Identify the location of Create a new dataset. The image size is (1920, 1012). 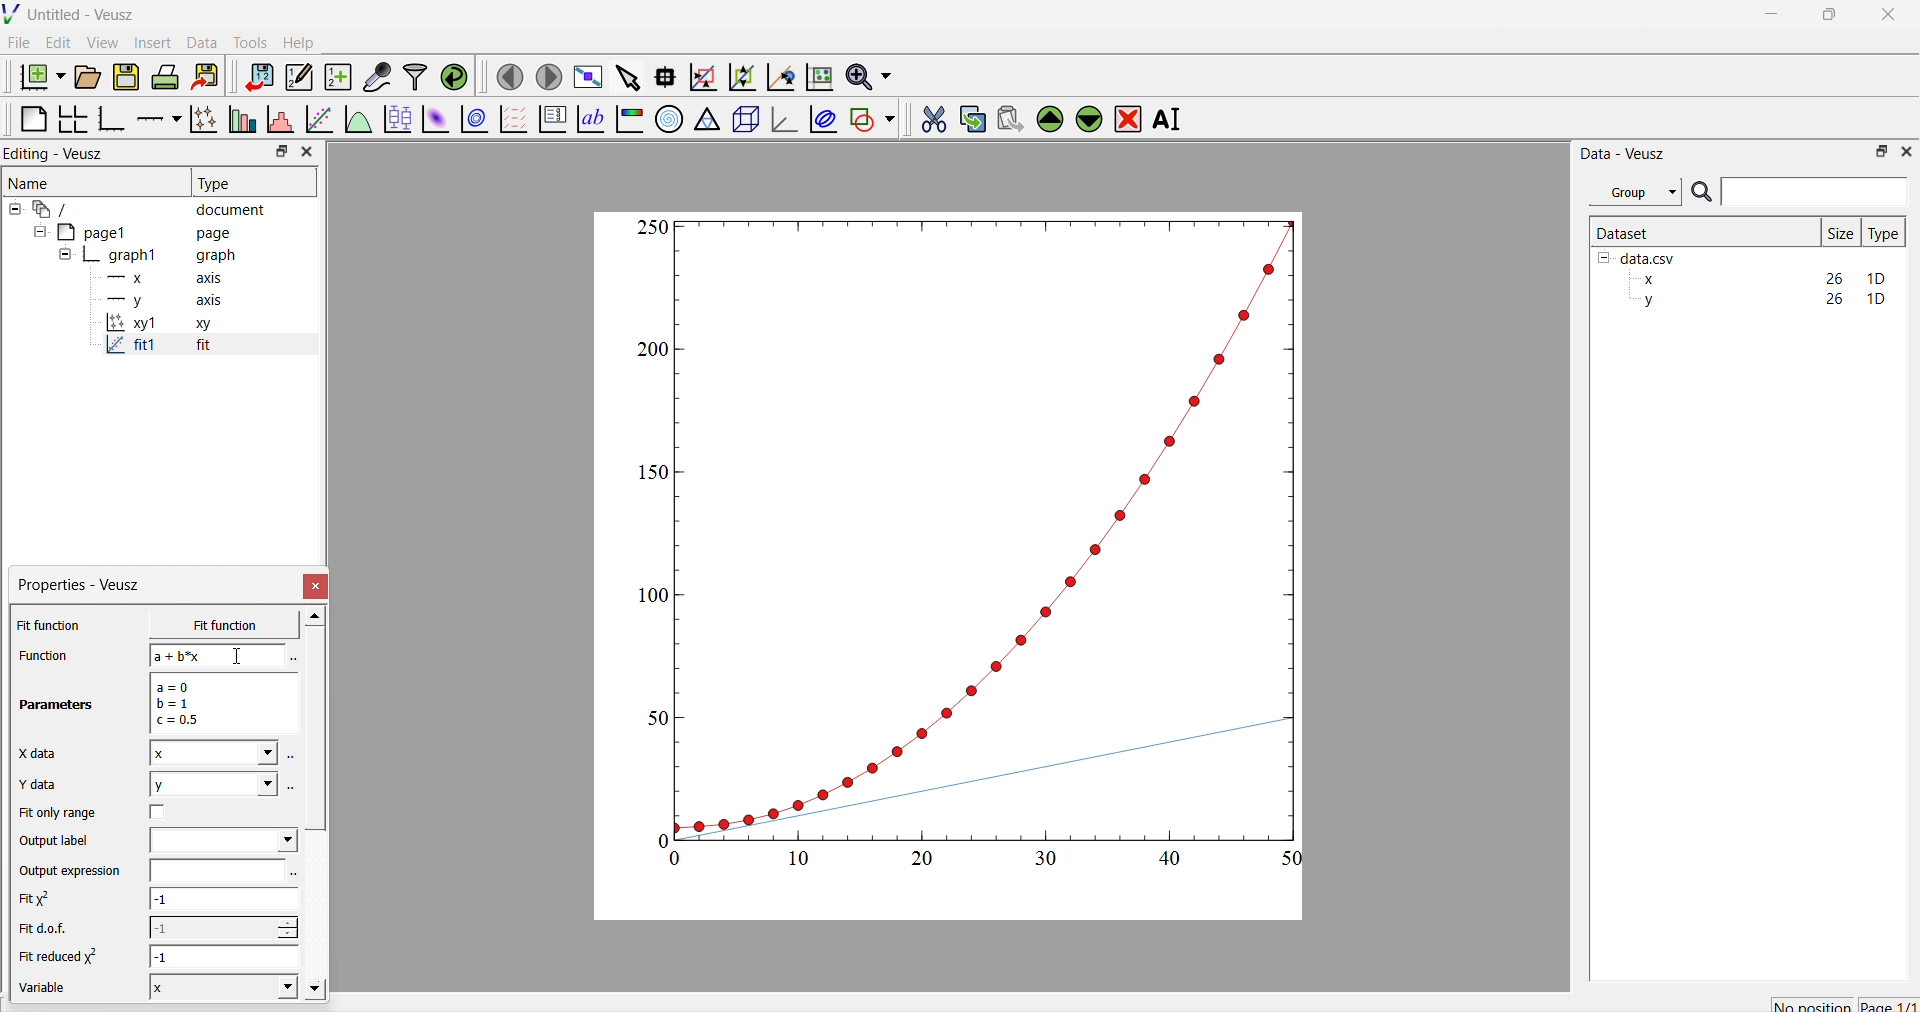
(337, 77).